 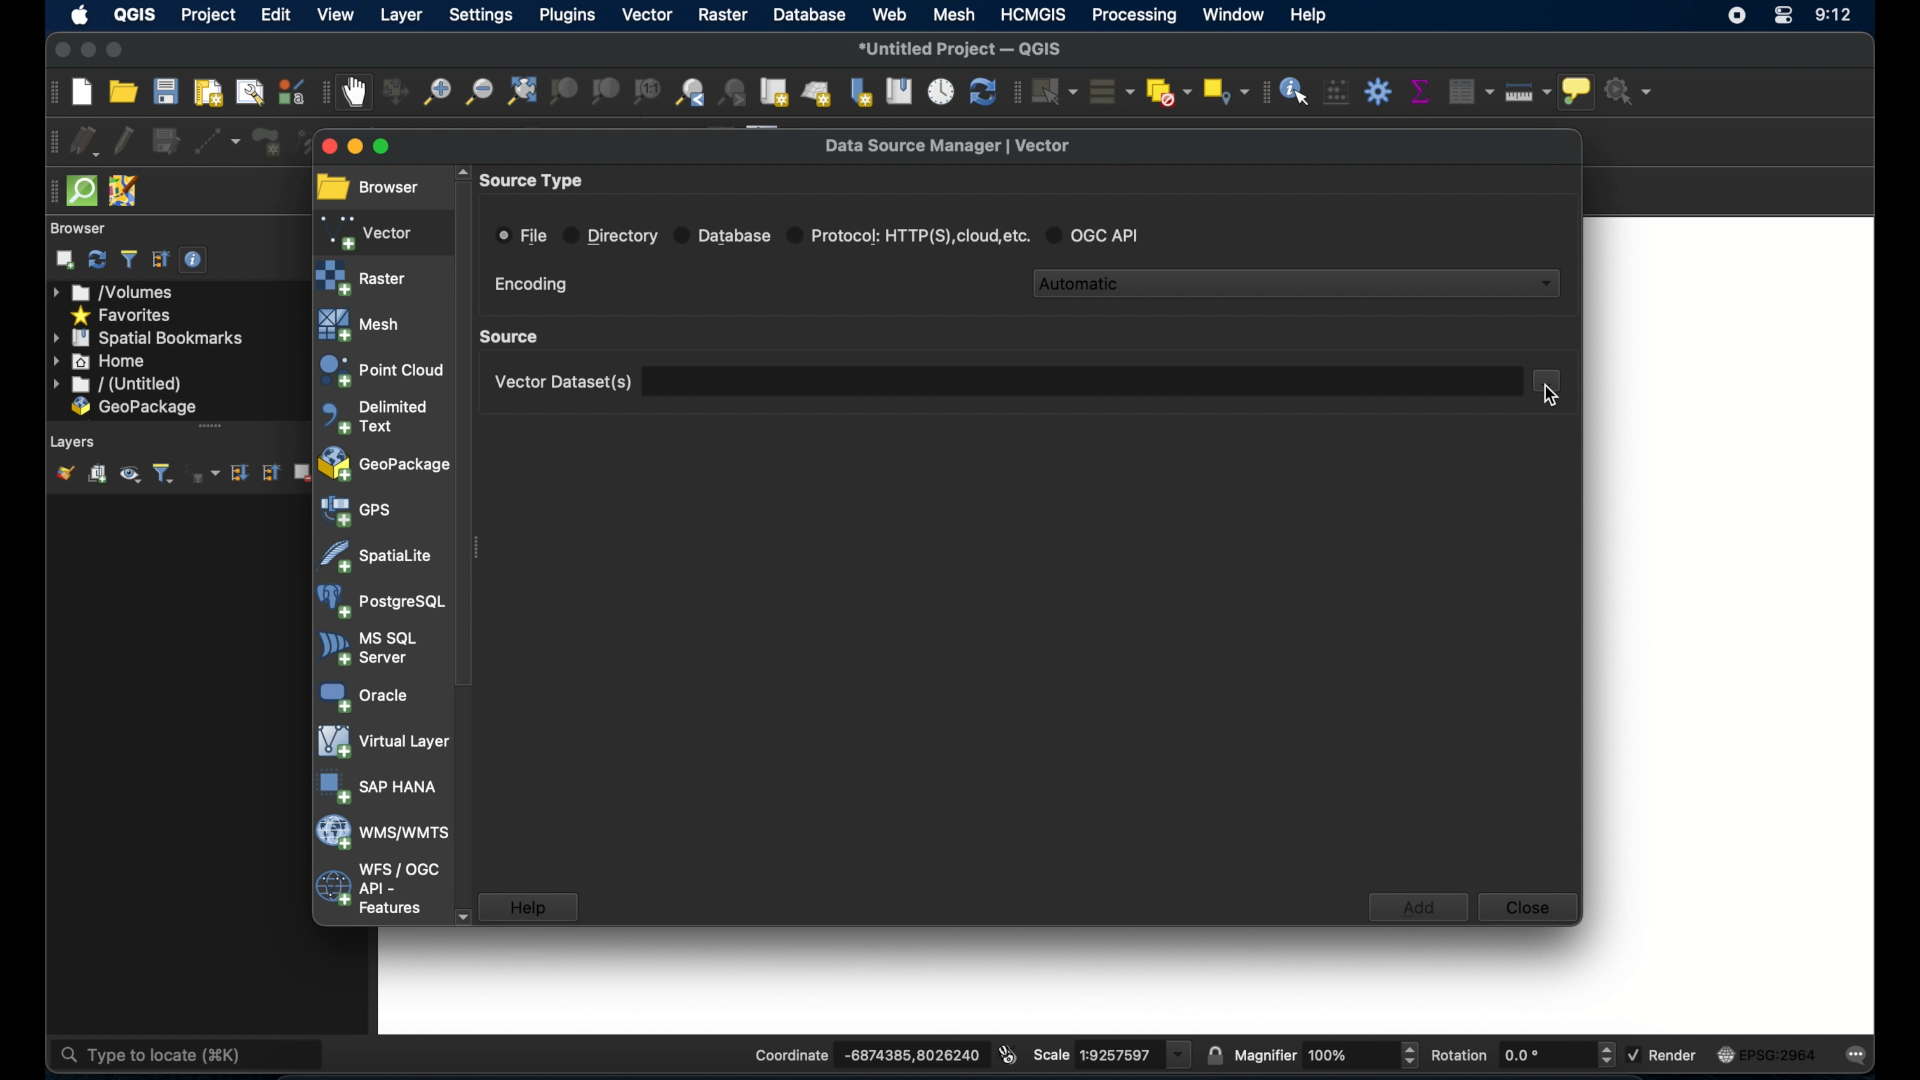 I want to click on filter browser, so click(x=128, y=259).